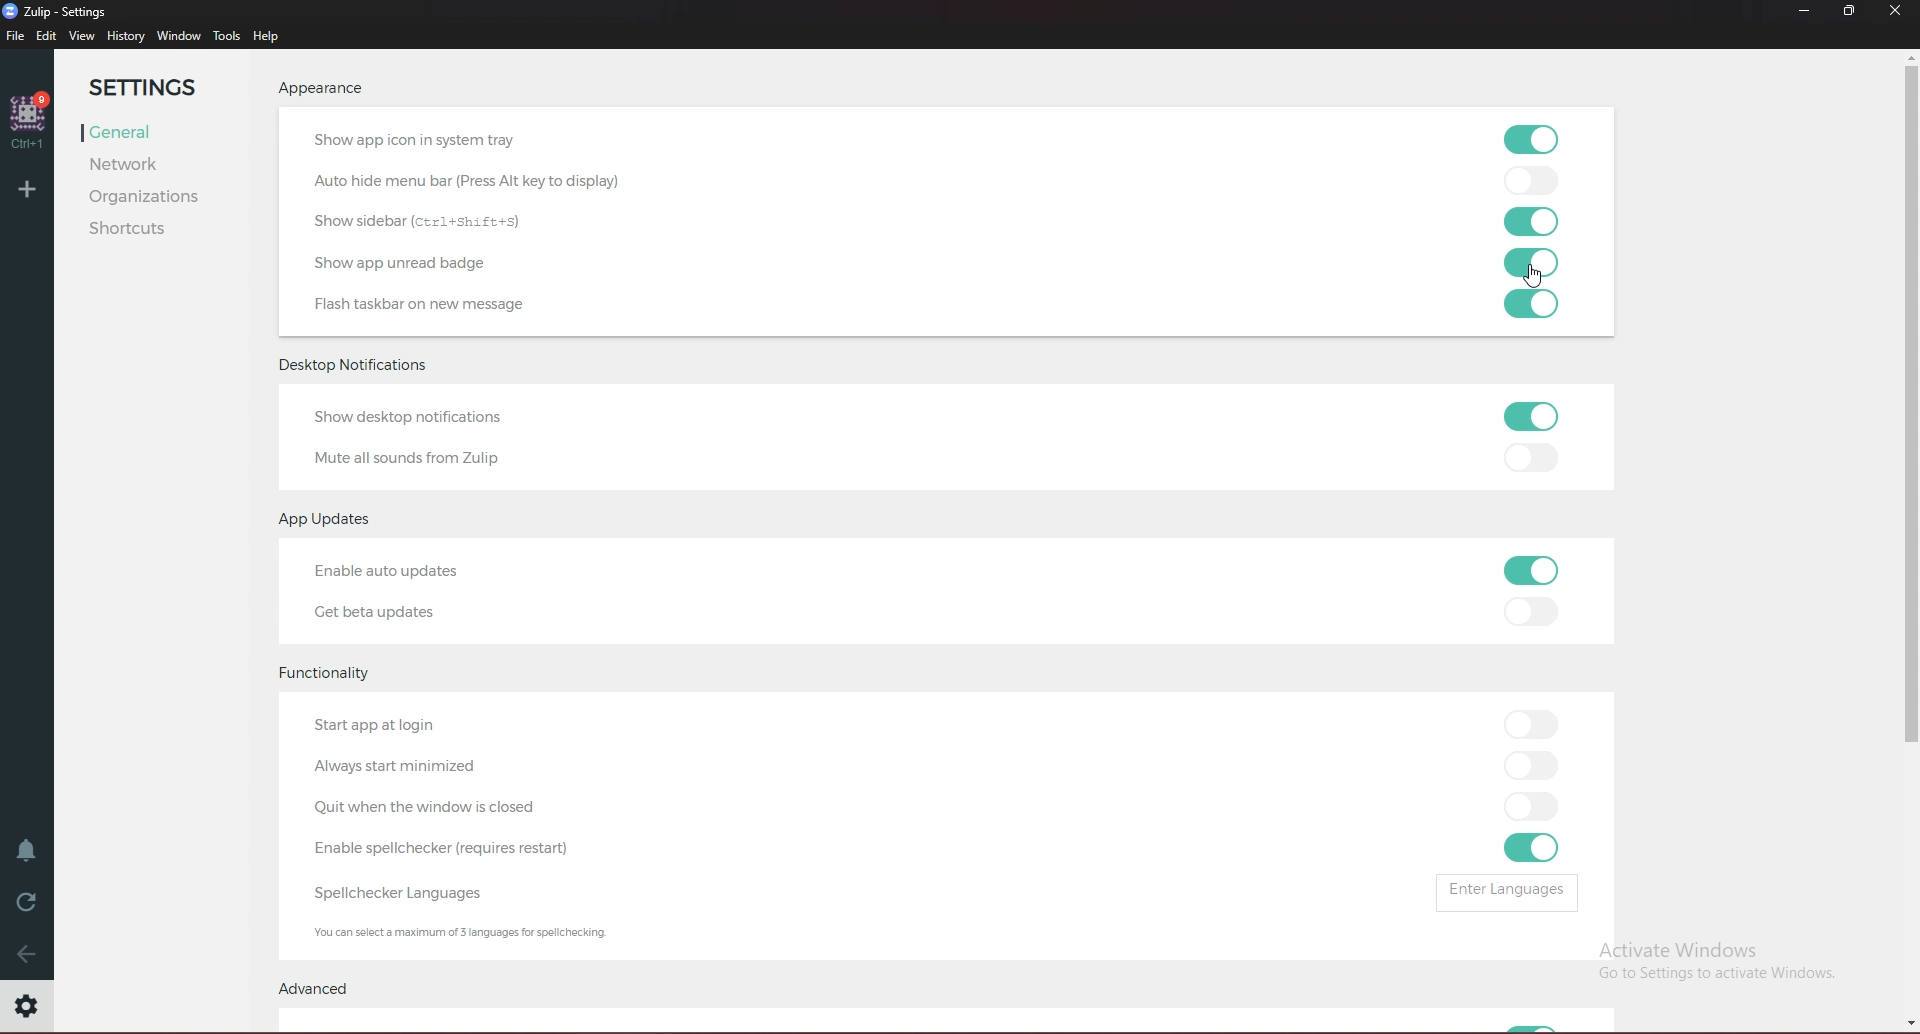 Image resolution: width=1920 pixels, height=1034 pixels. I want to click on toggle, so click(1539, 459).